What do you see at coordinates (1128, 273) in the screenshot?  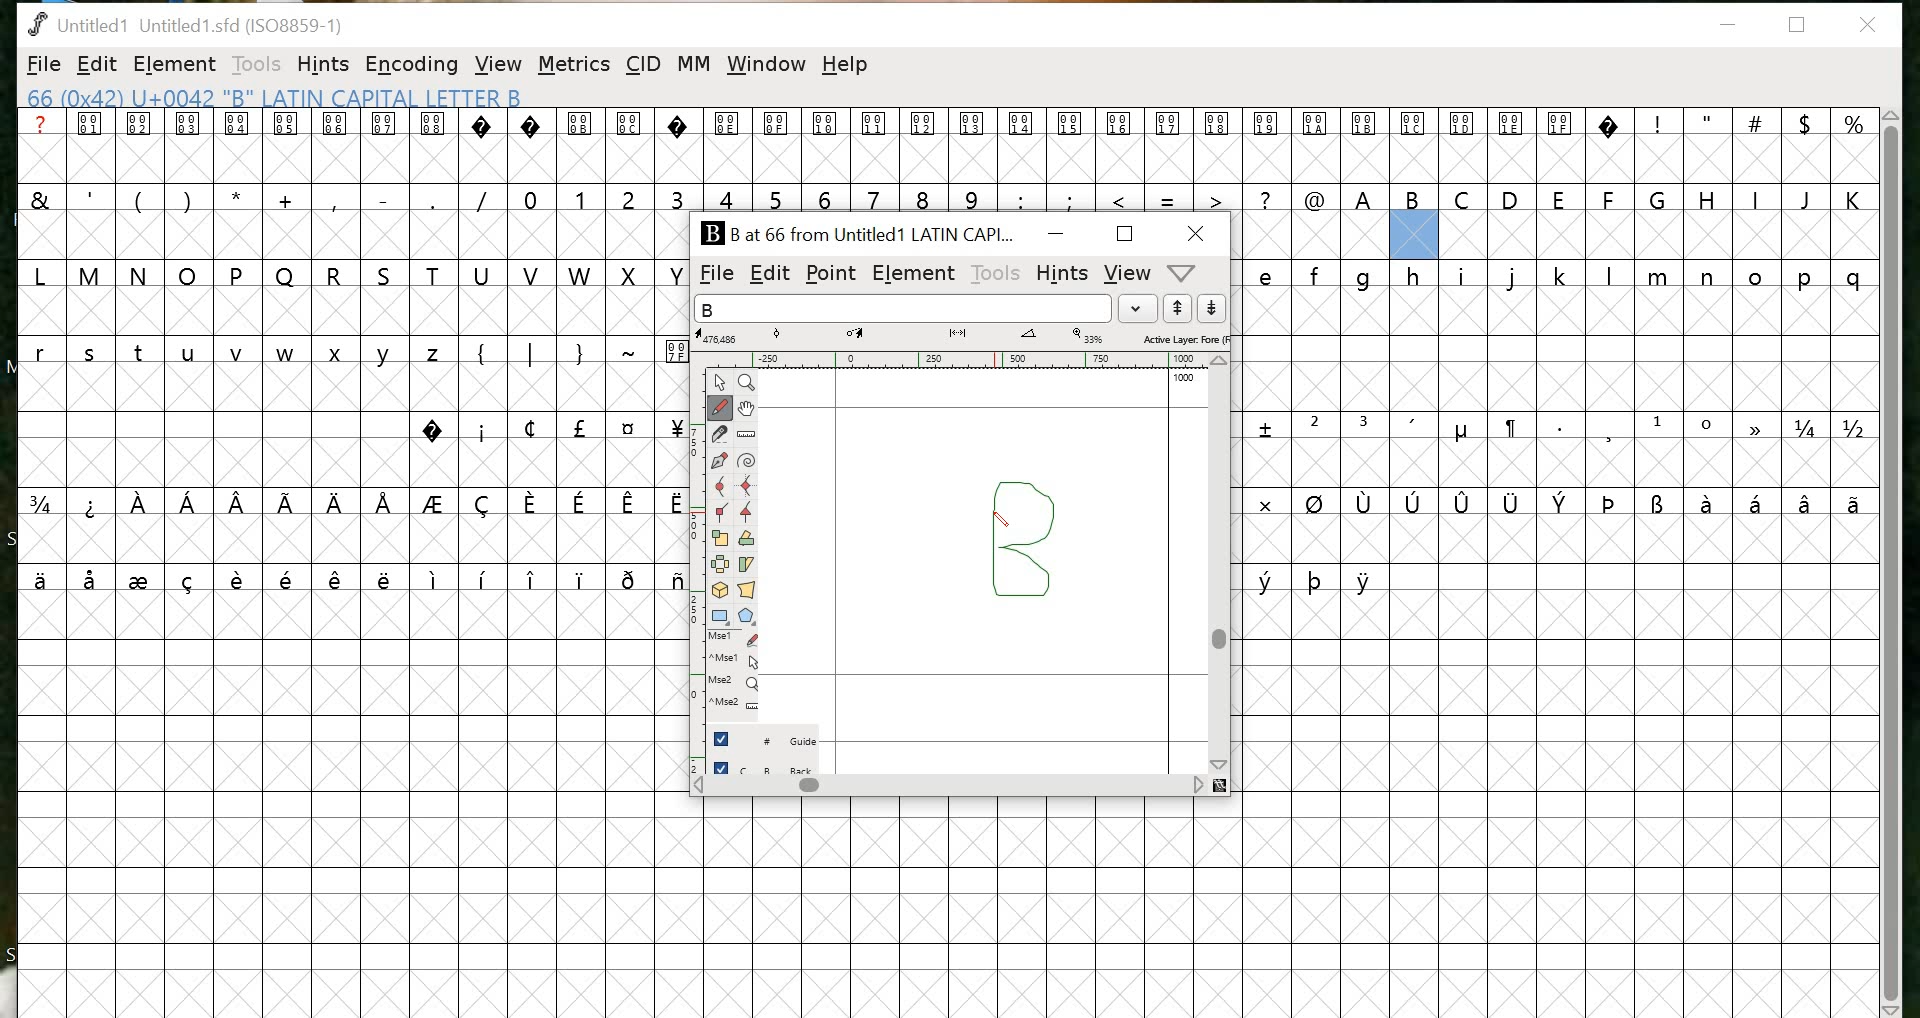 I see `VIEW` at bounding box center [1128, 273].